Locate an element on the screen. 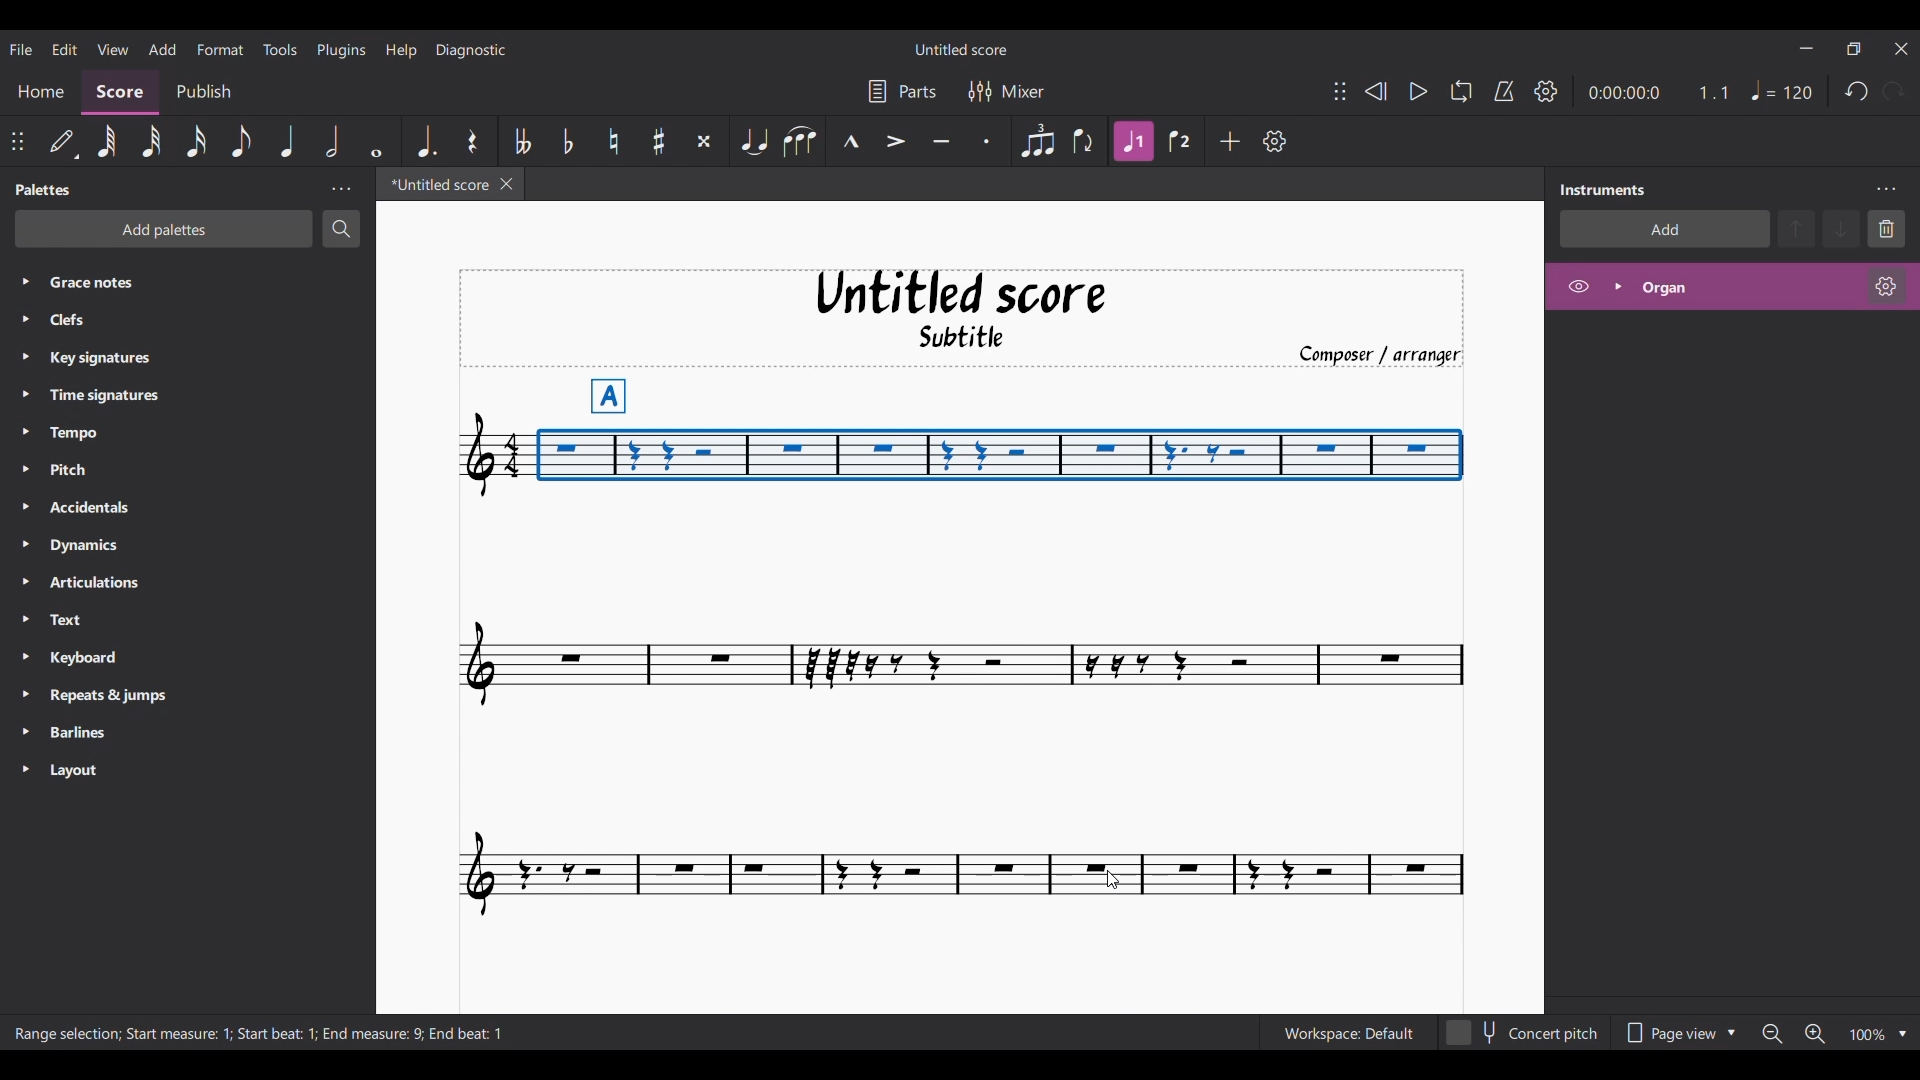  Zoom in is located at coordinates (1814, 1034).